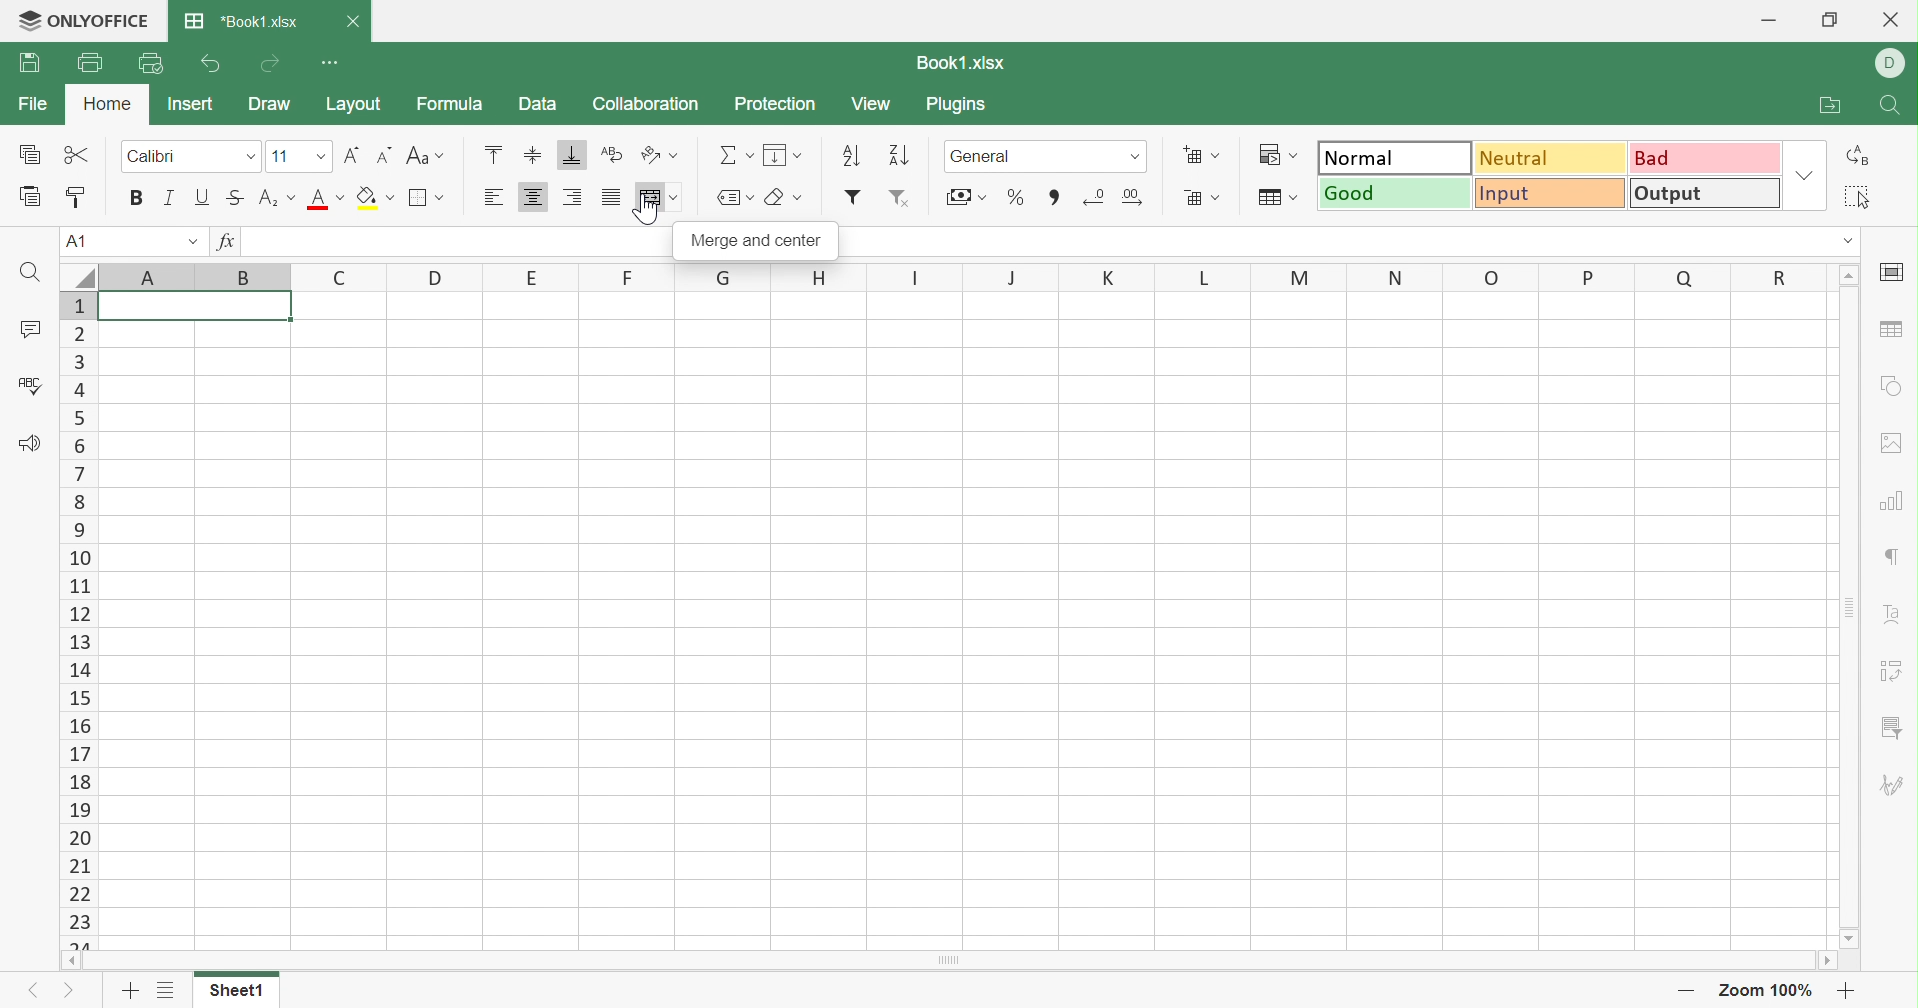  I want to click on Close, so click(1892, 19).